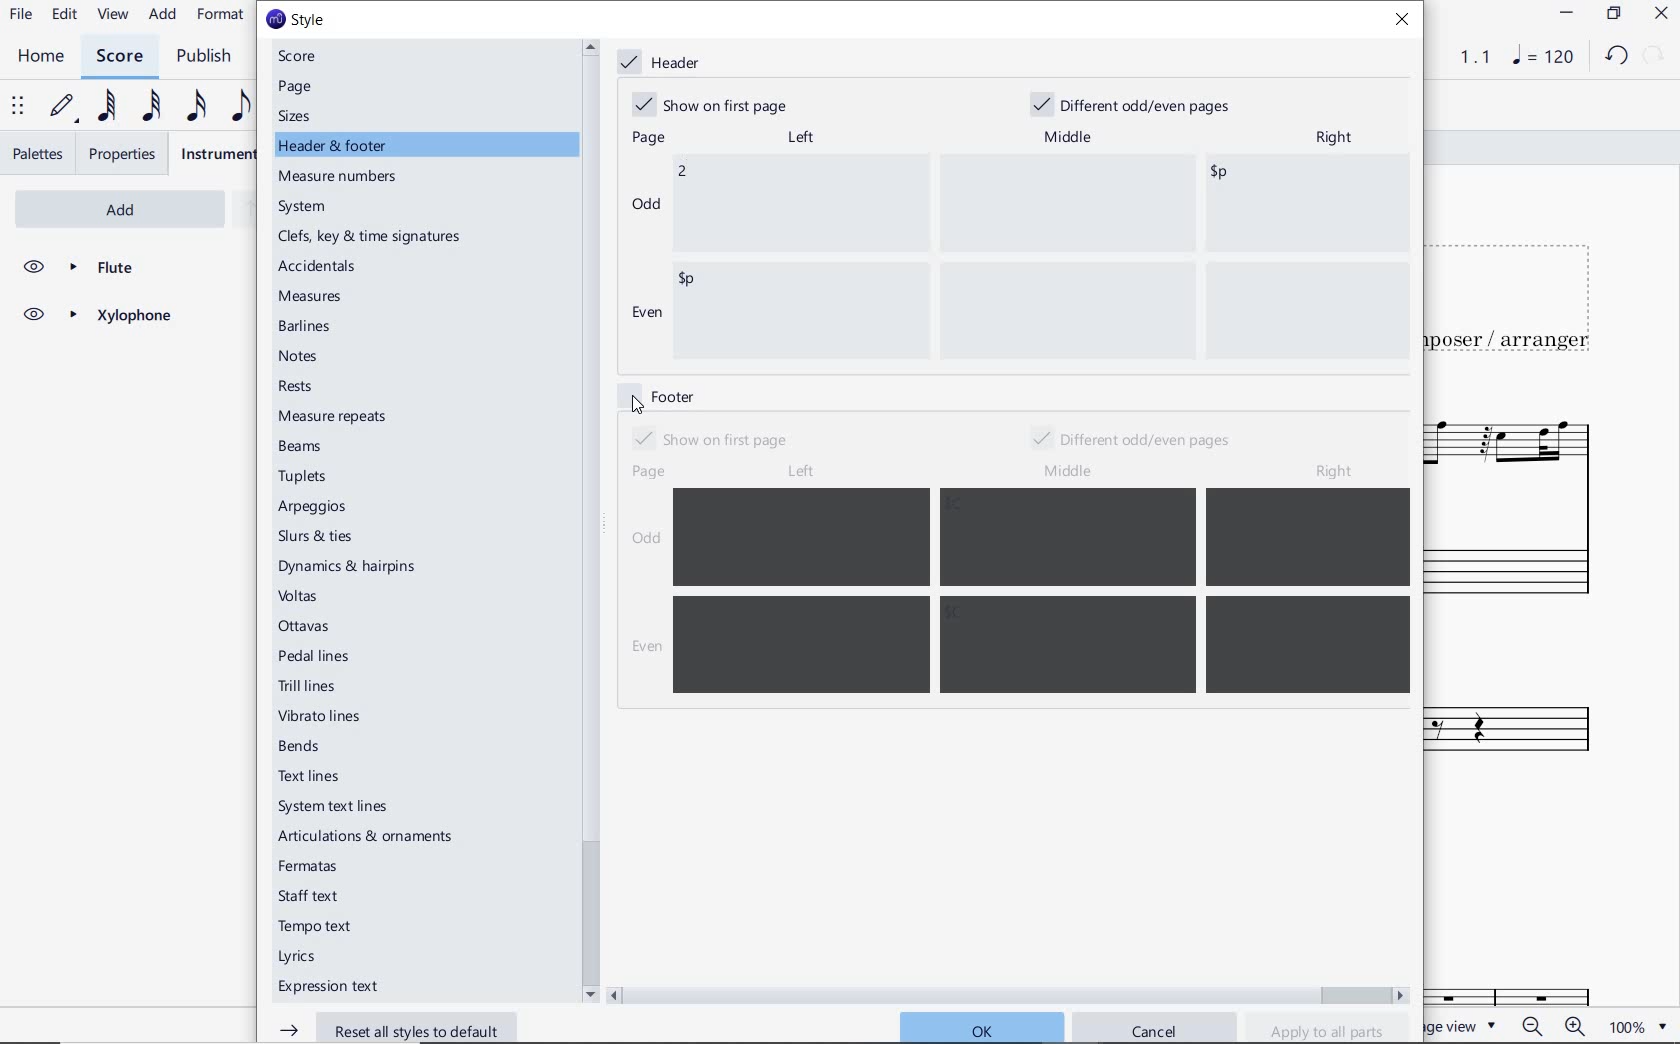  I want to click on measure numbers, so click(341, 178).